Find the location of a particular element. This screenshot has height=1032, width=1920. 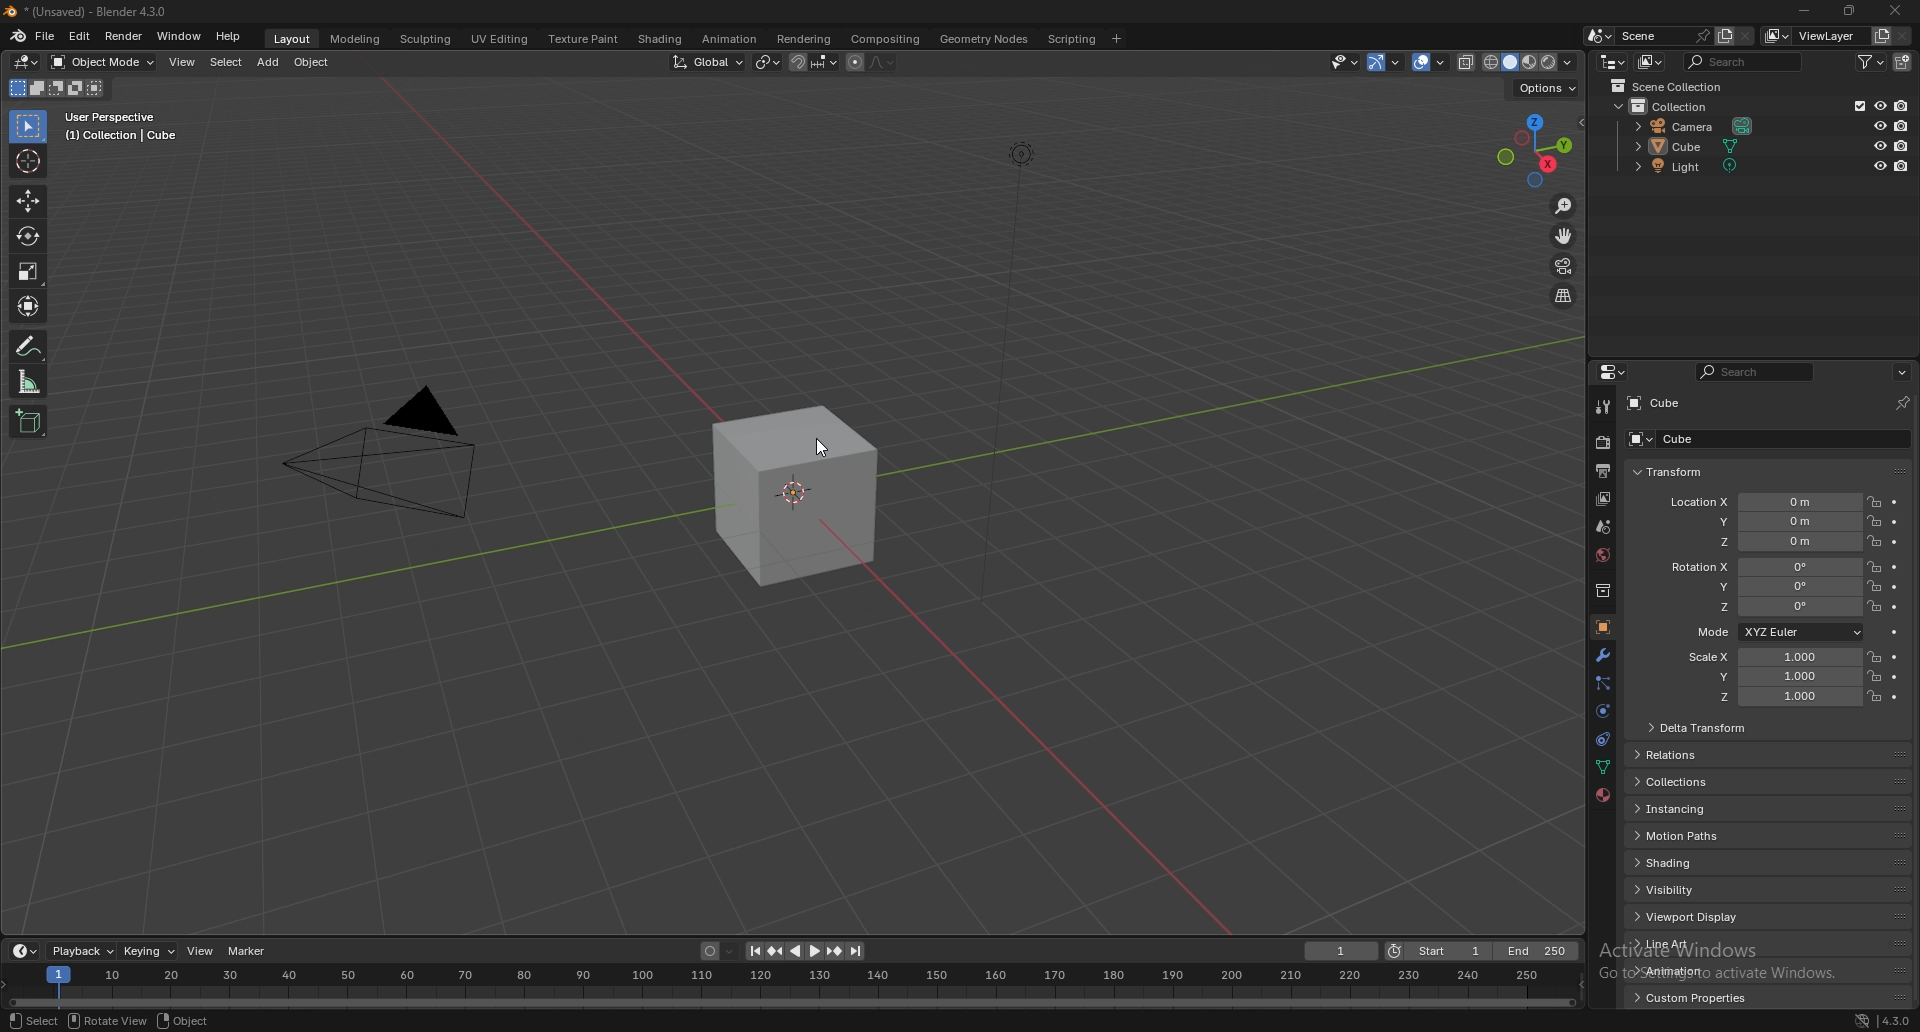

scale y is located at coordinates (1769, 677).